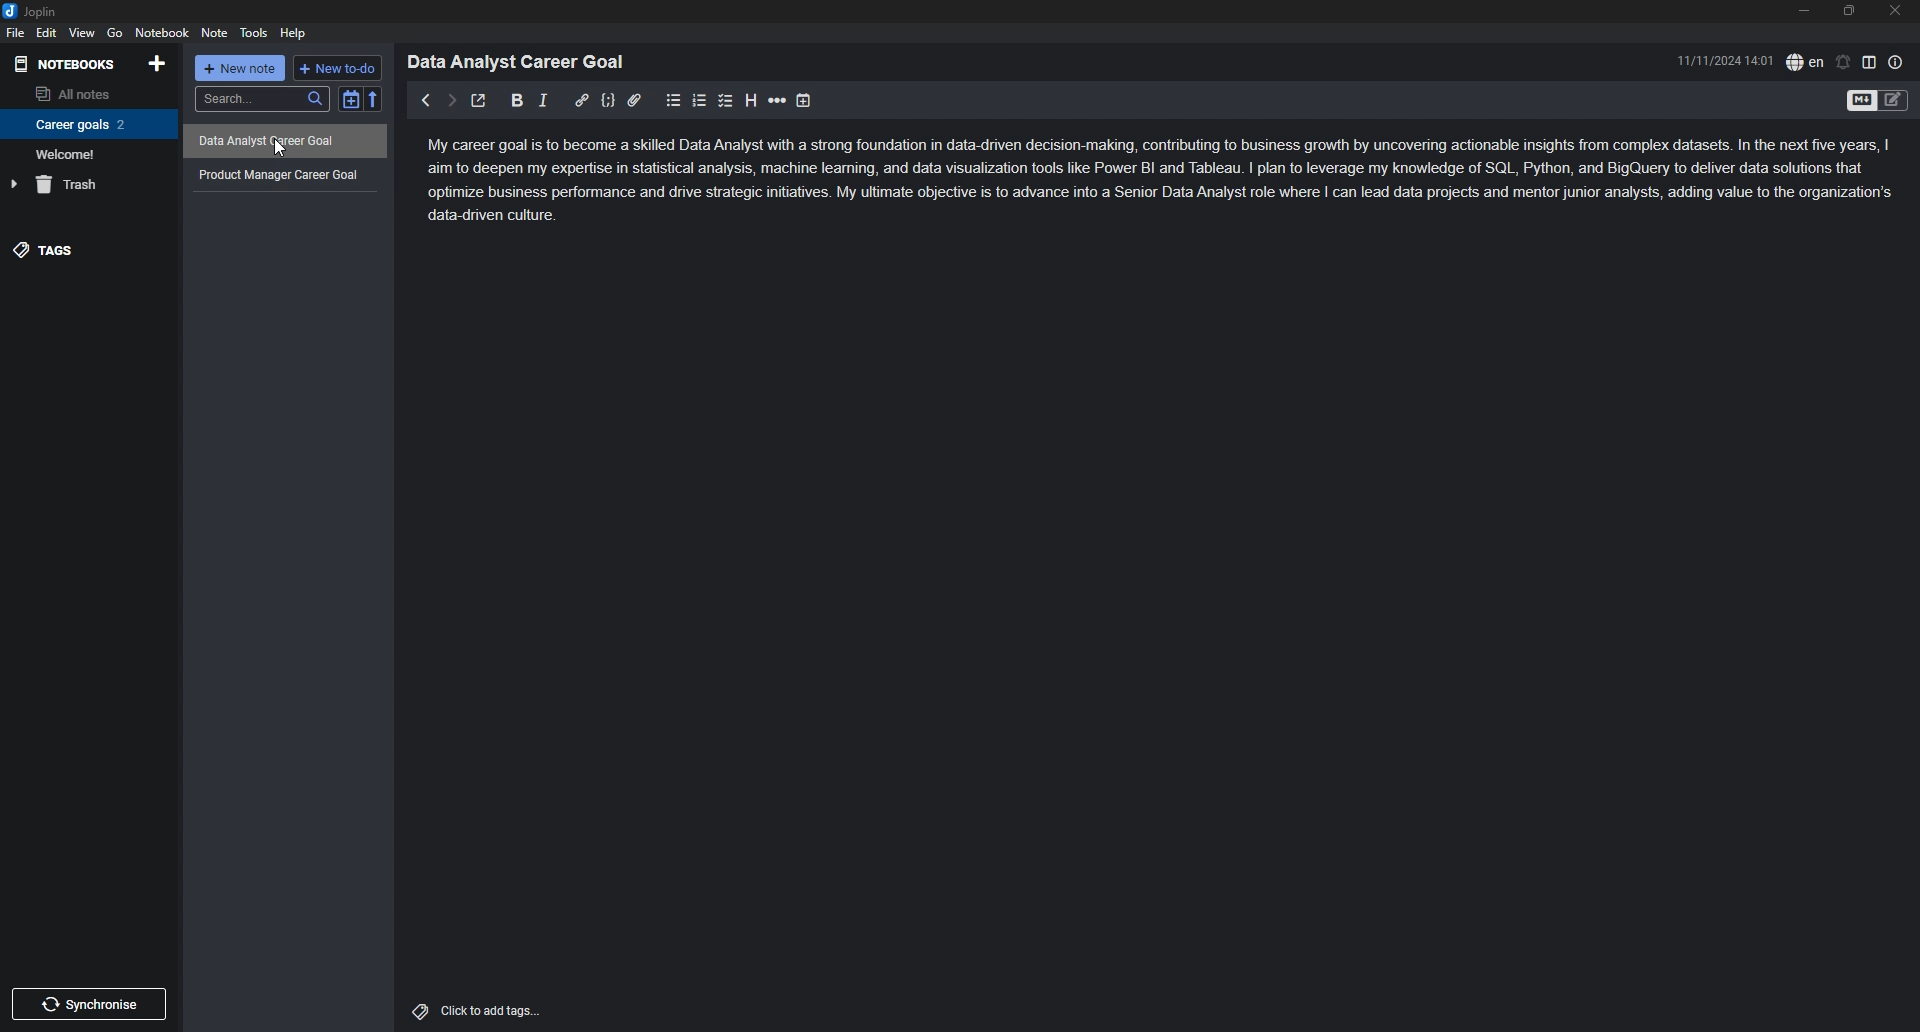 This screenshot has height=1032, width=1920. I want to click on bullet list, so click(673, 101).